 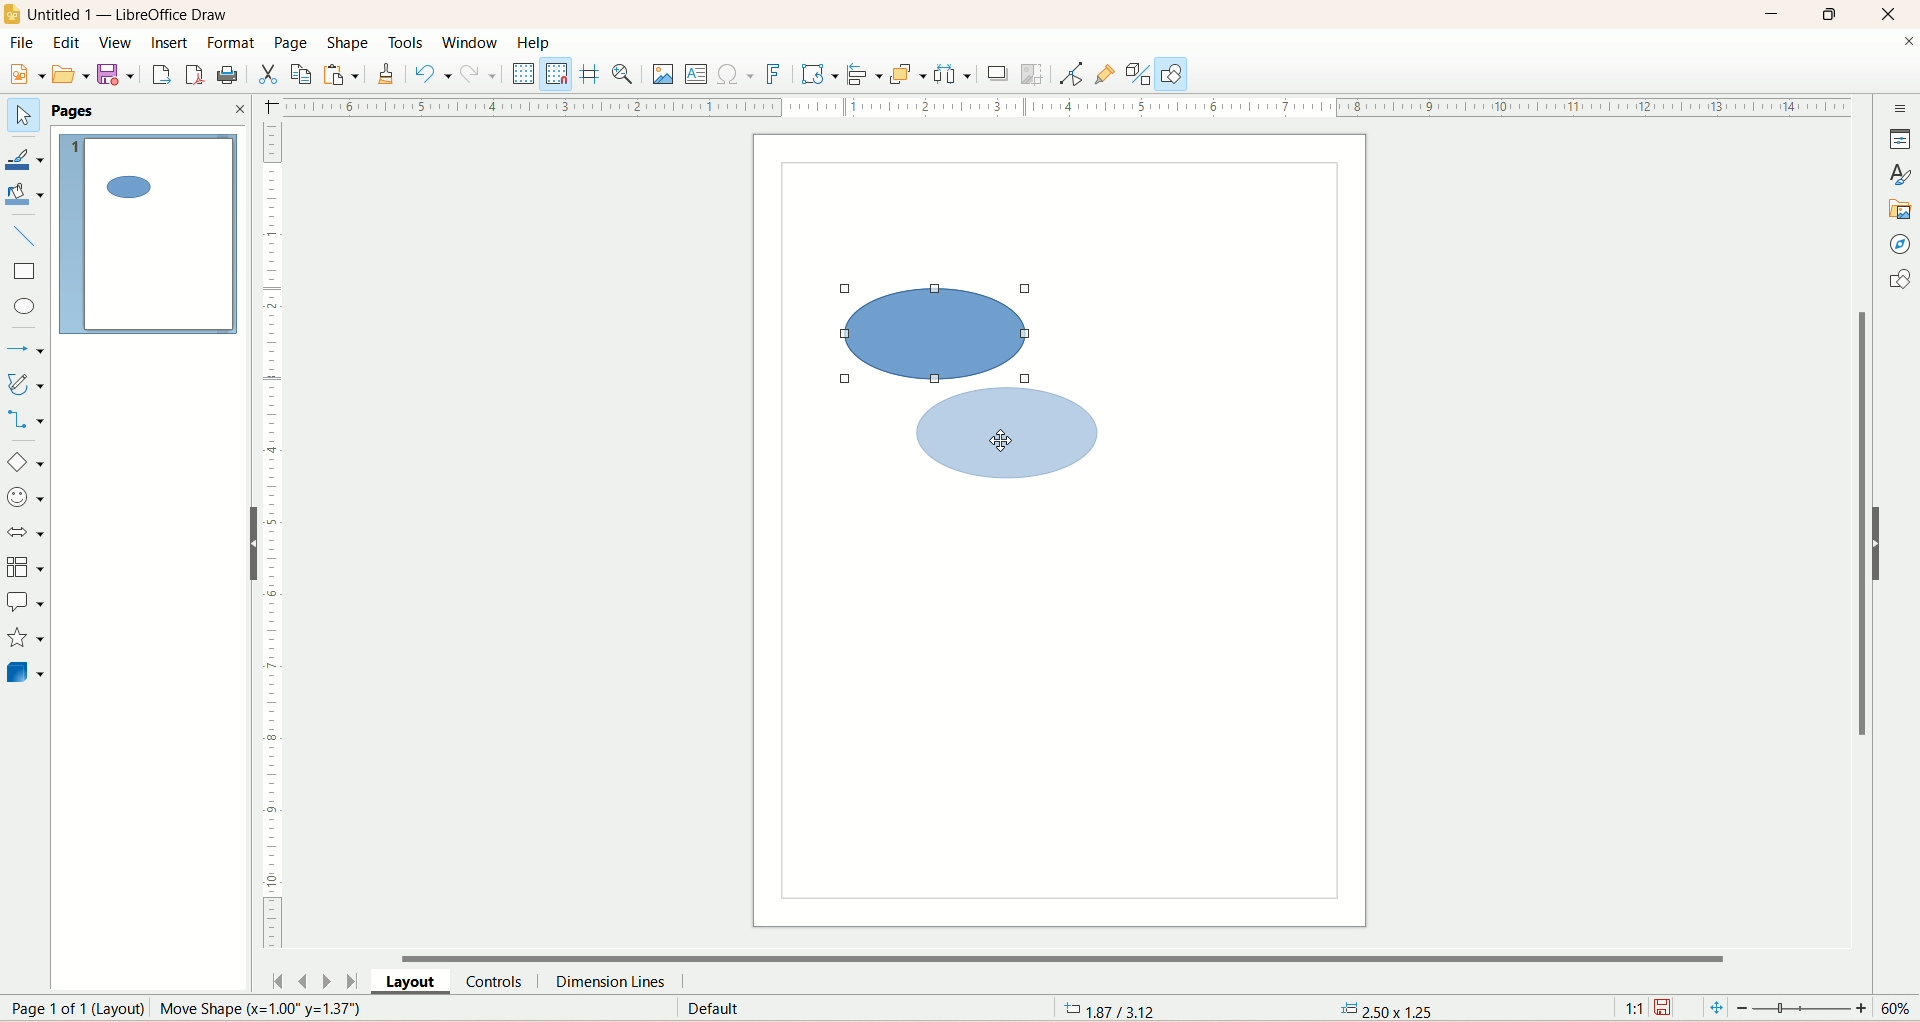 What do you see at coordinates (561, 76) in the screenshot?
I see `snap to grid` at bounding box center [561, 76].